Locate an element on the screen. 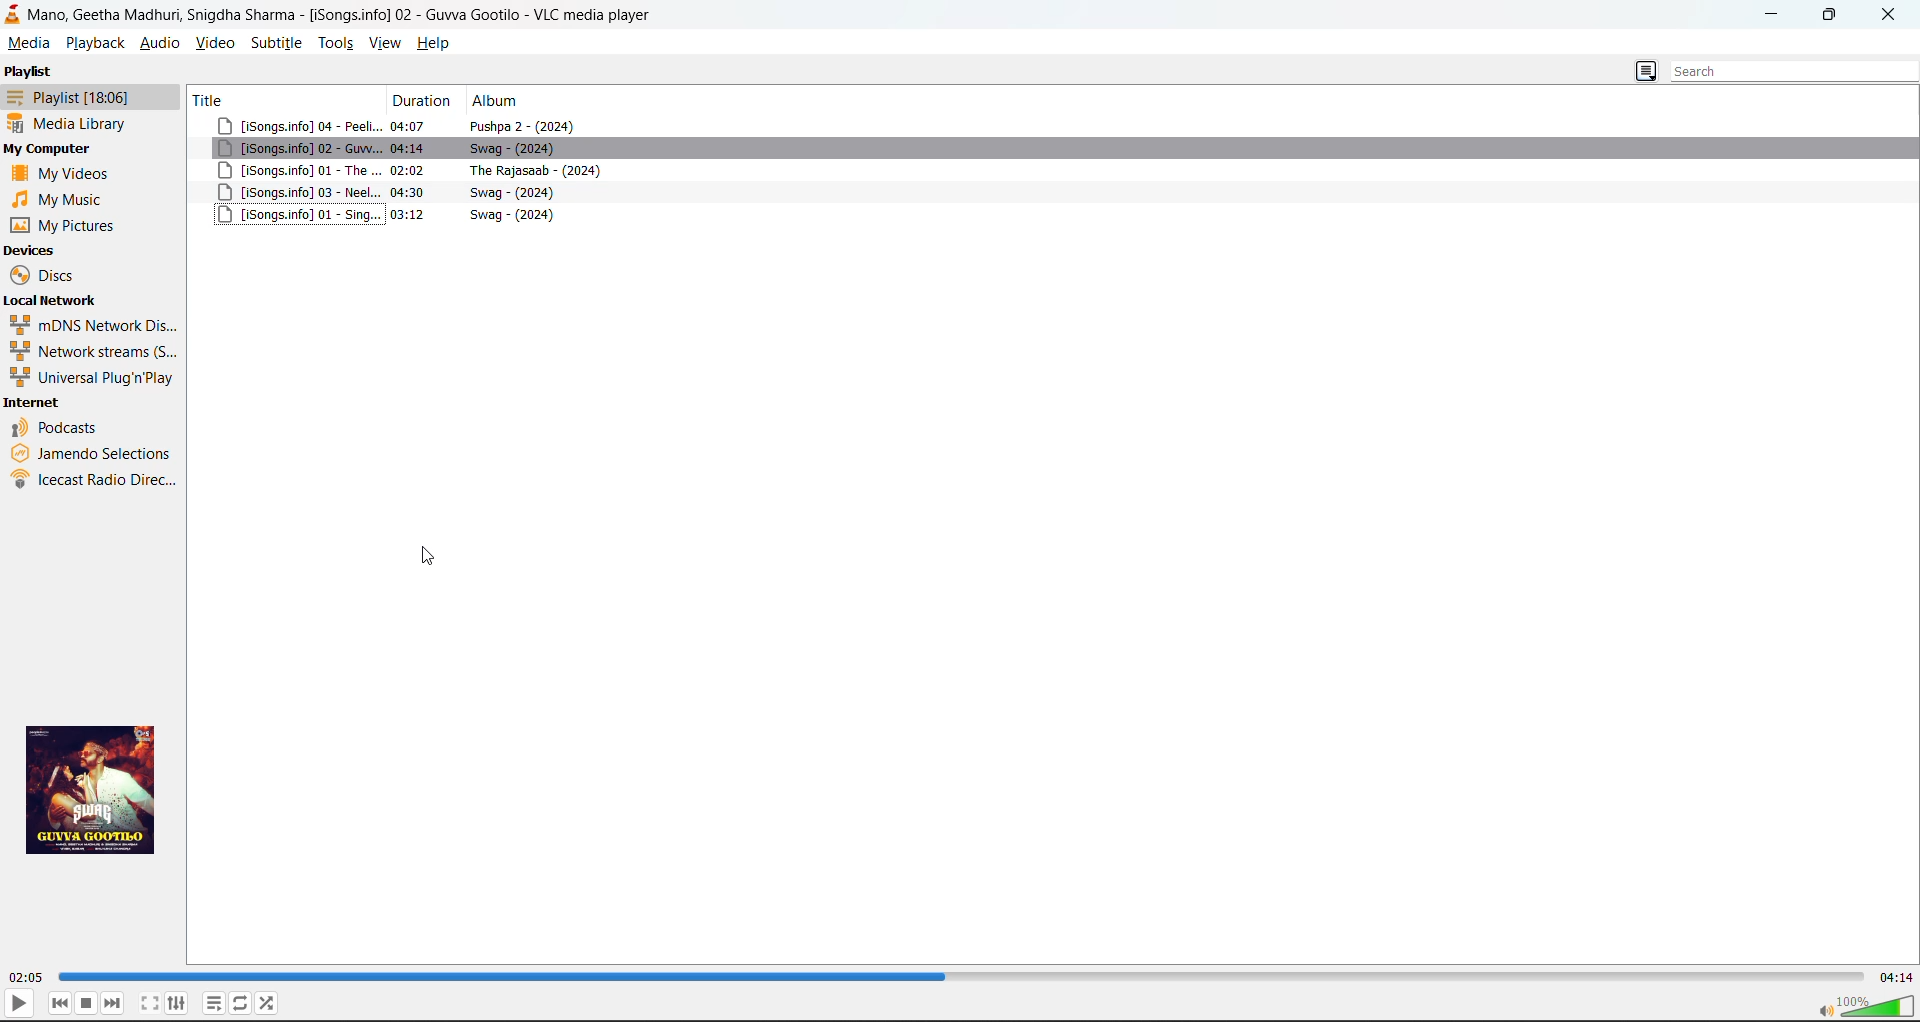  total time is located at coordinates (1896, 978).